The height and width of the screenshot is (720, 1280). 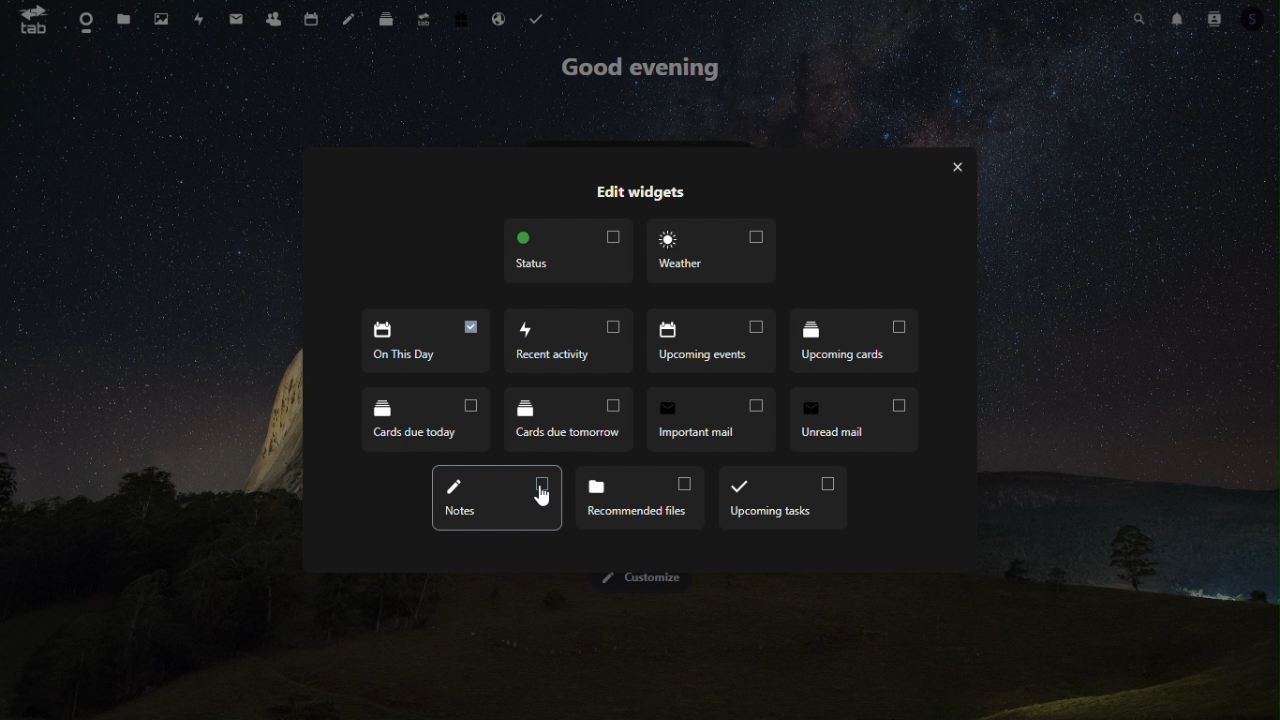 What do you see at coordinates (644, 70) in the screenshot?
I see `Greetings` at bounding box center [644, 70].